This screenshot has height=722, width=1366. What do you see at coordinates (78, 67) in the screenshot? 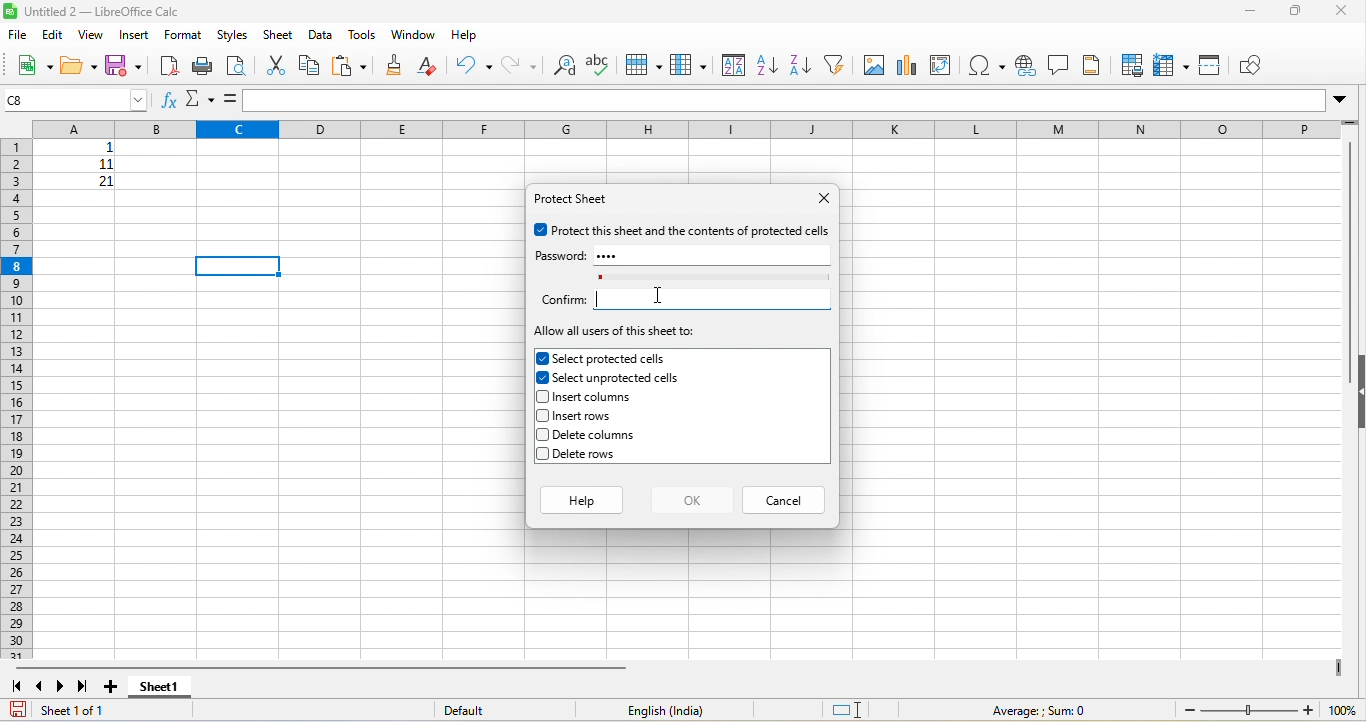
I see `open` at bounding box center [78, 67].